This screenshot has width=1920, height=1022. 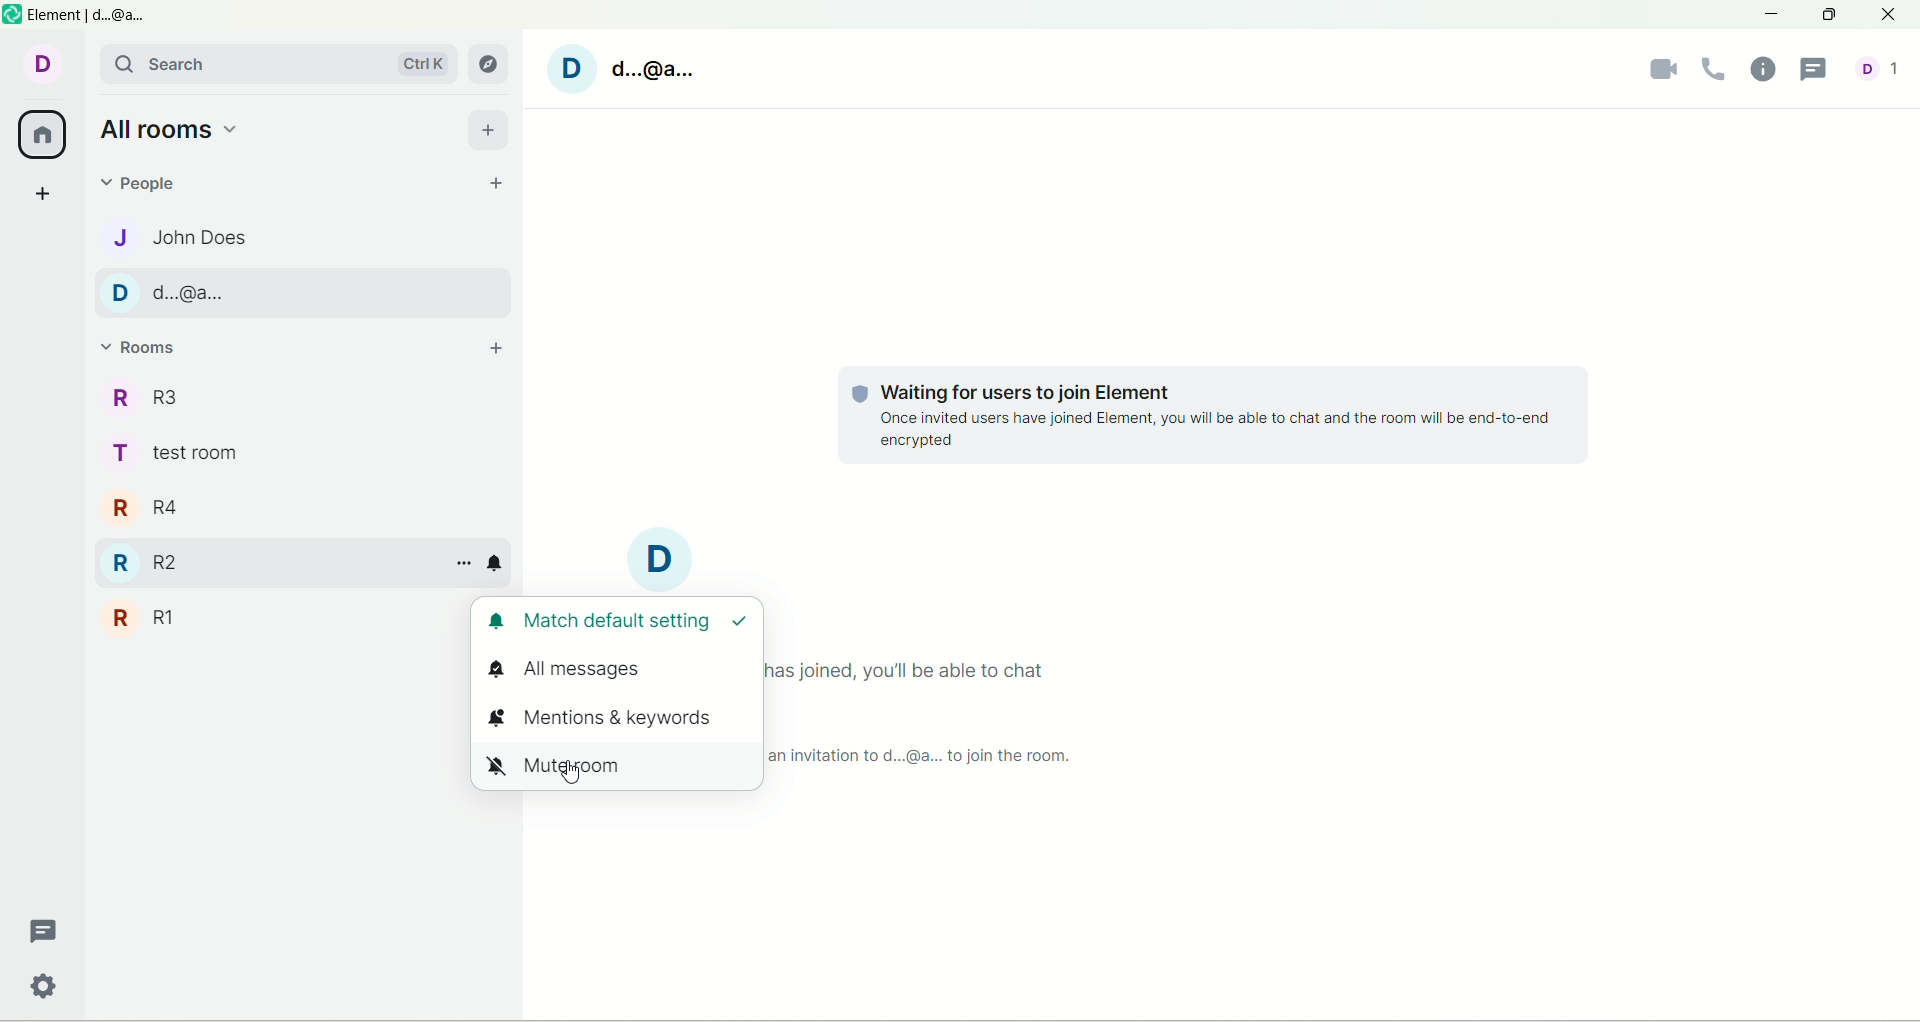 I want to click on quick settings, so click(x=44, y=988).